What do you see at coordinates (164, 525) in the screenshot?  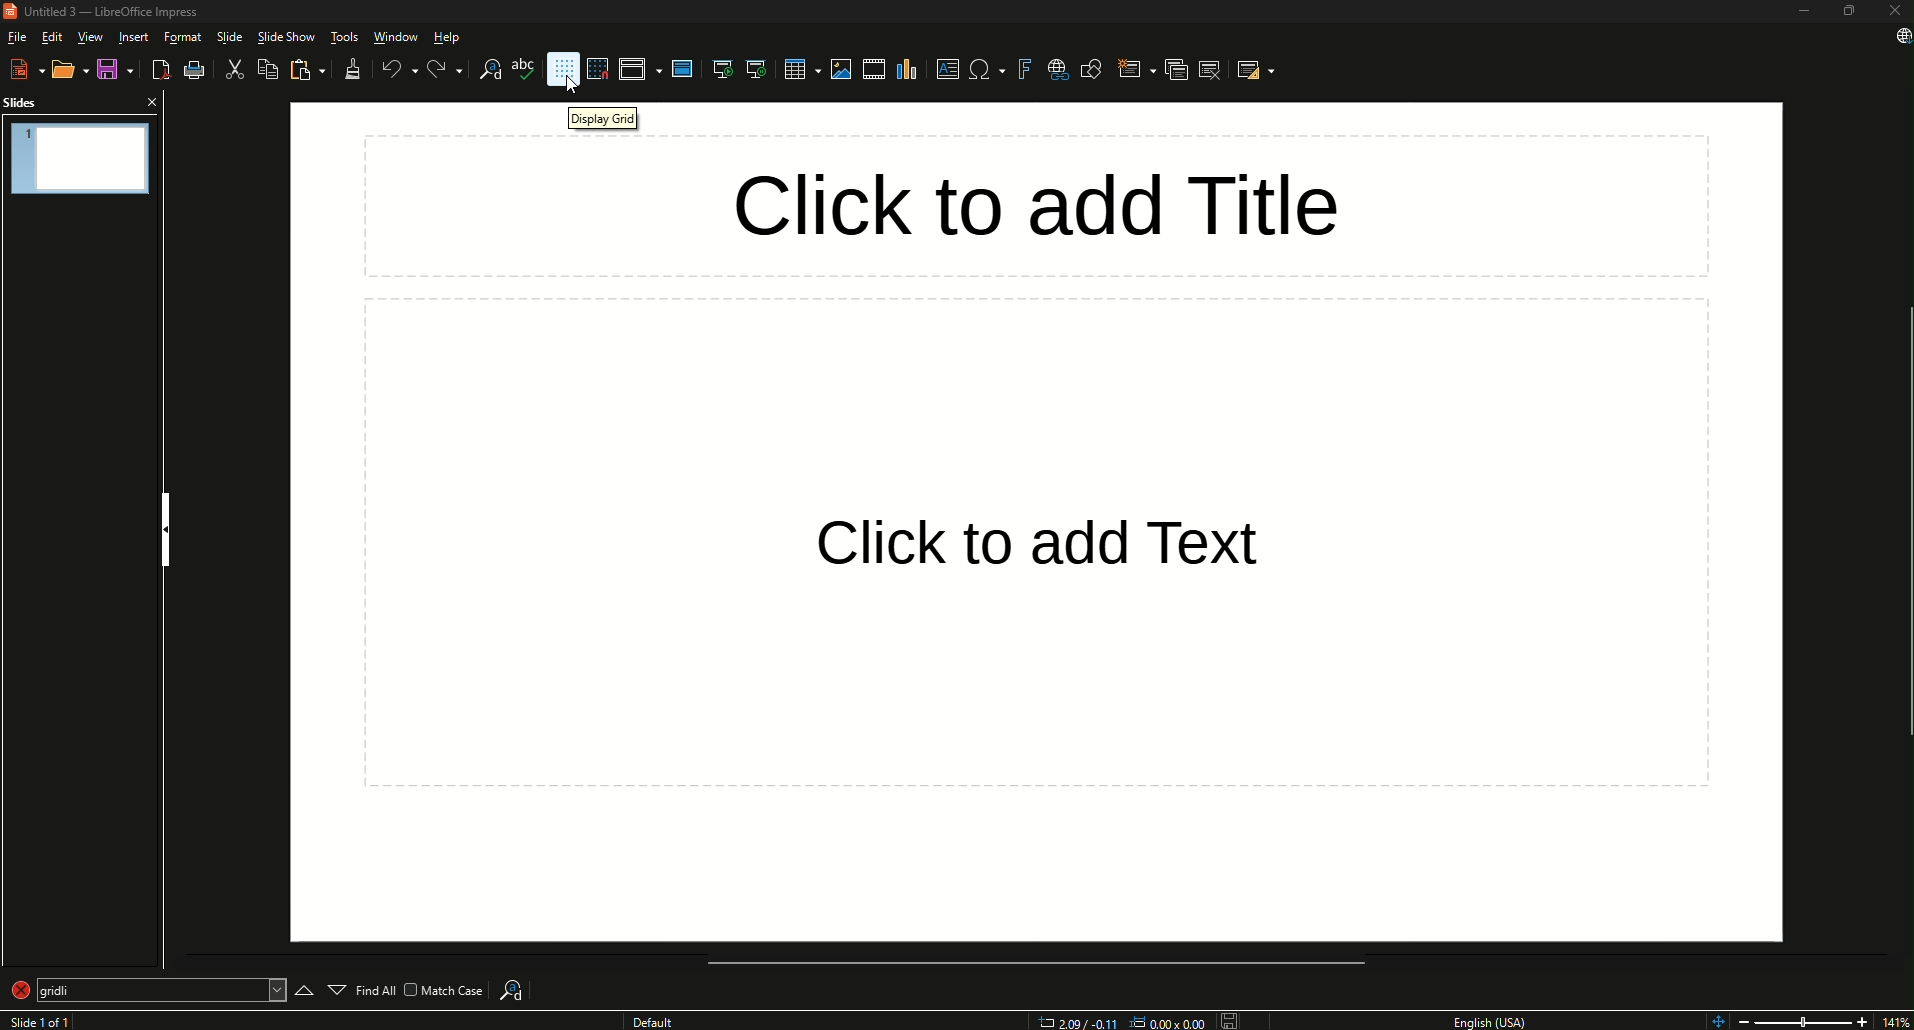 I see `Hide` at bounding box center [164, 525].